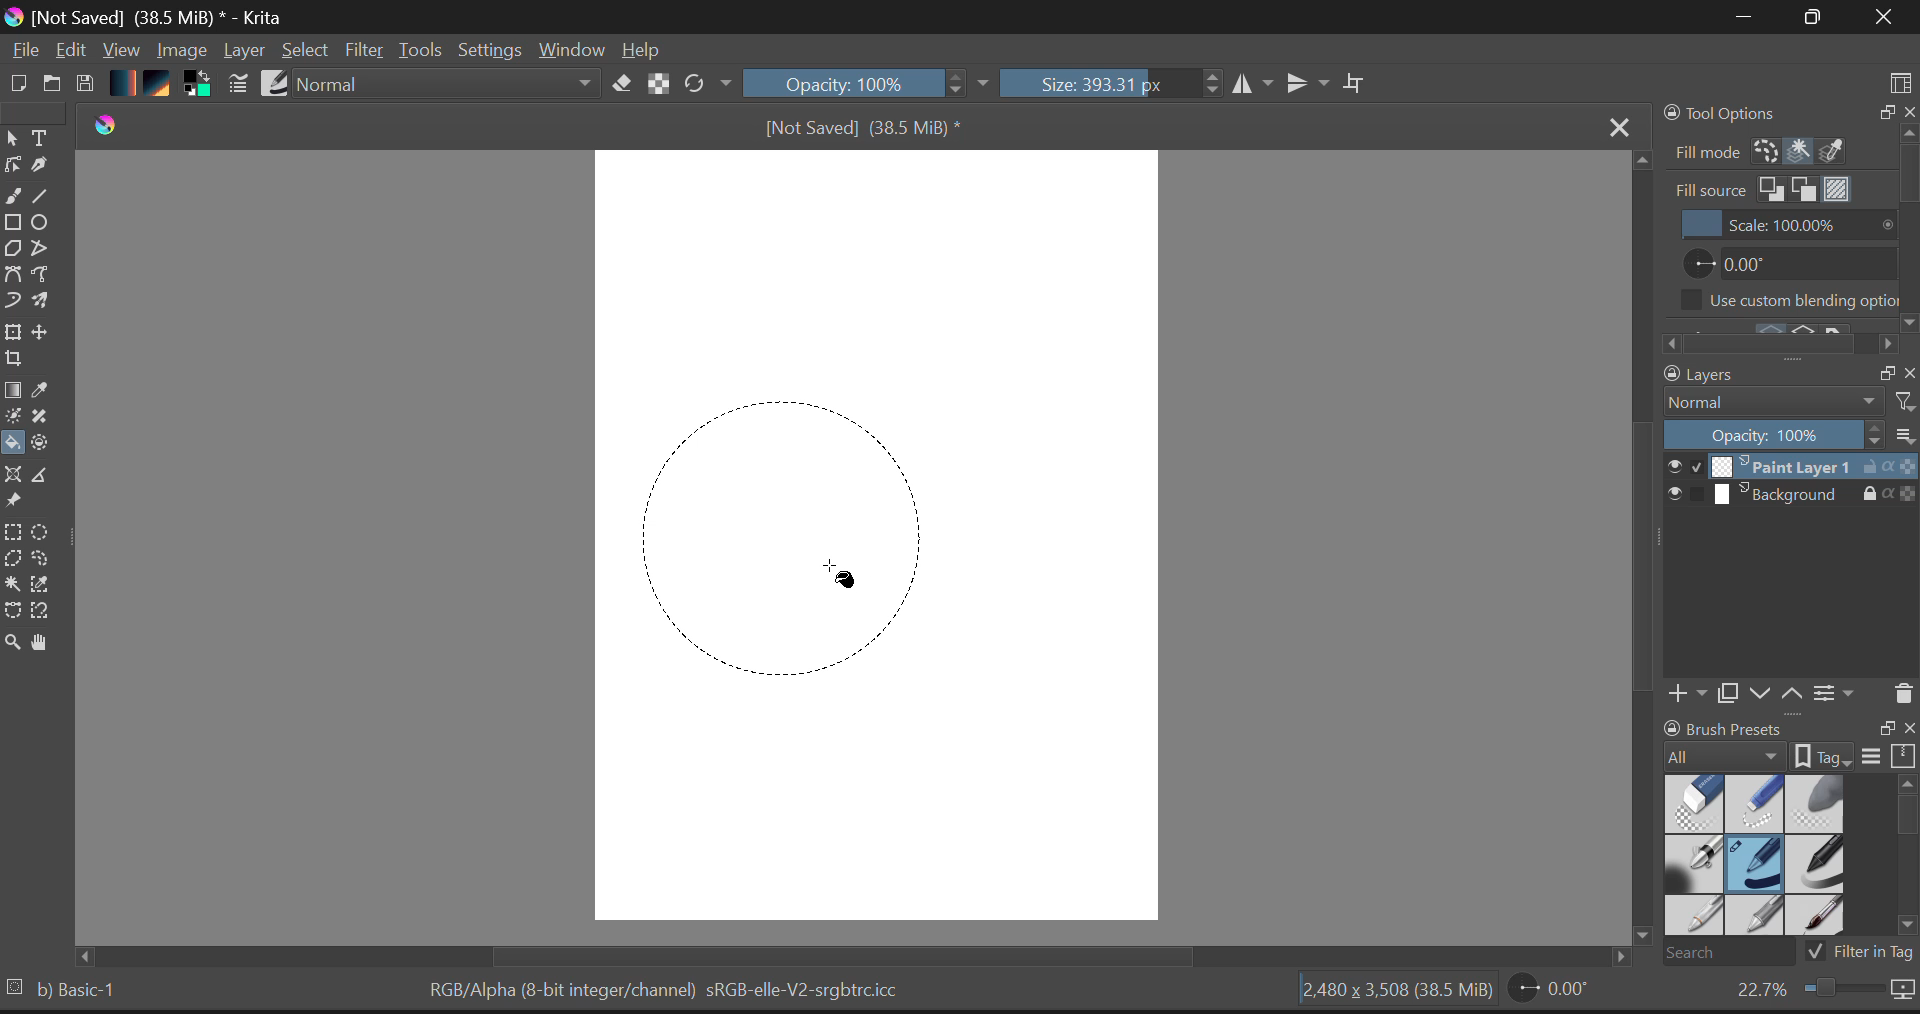 The height and width of the screenshot is (1014, 1920). Describe the element at coordinates (785, 546) in the screenshot. I see `Mock Shape Generated` at that location.